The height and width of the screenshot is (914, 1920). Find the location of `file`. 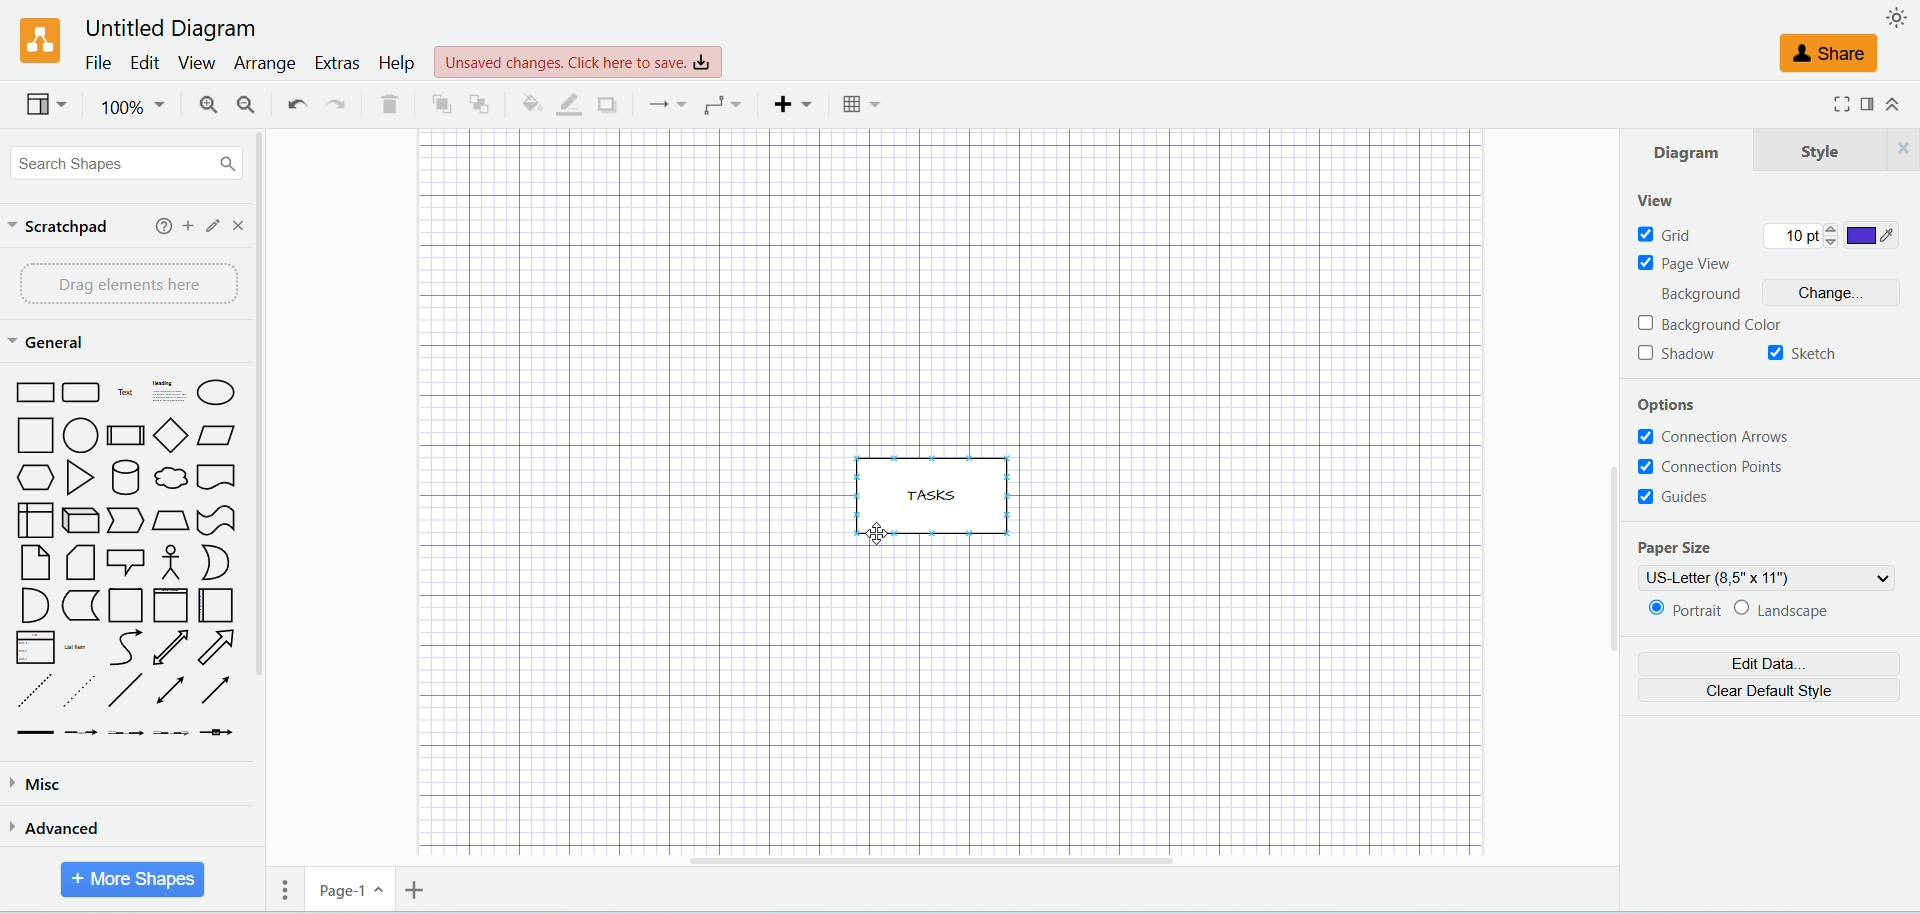

file is located at coordinates (96, 63).